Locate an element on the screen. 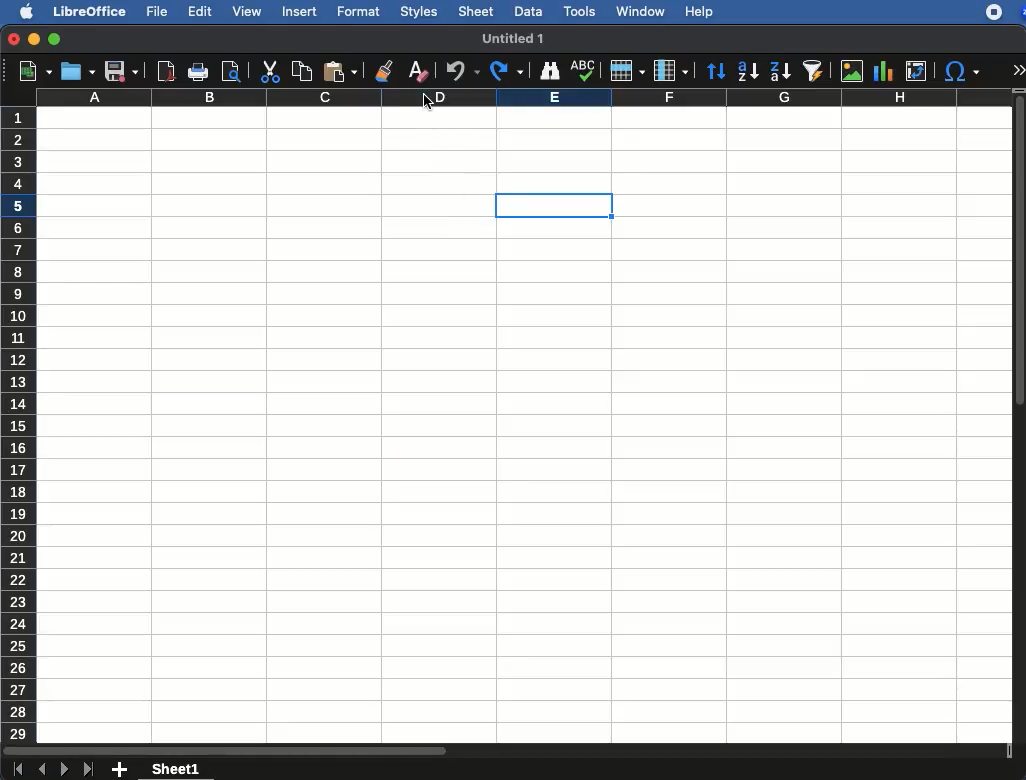 The width and height of the screenshot is (1026, 780). cell selection is located at coordinates (553, 206).